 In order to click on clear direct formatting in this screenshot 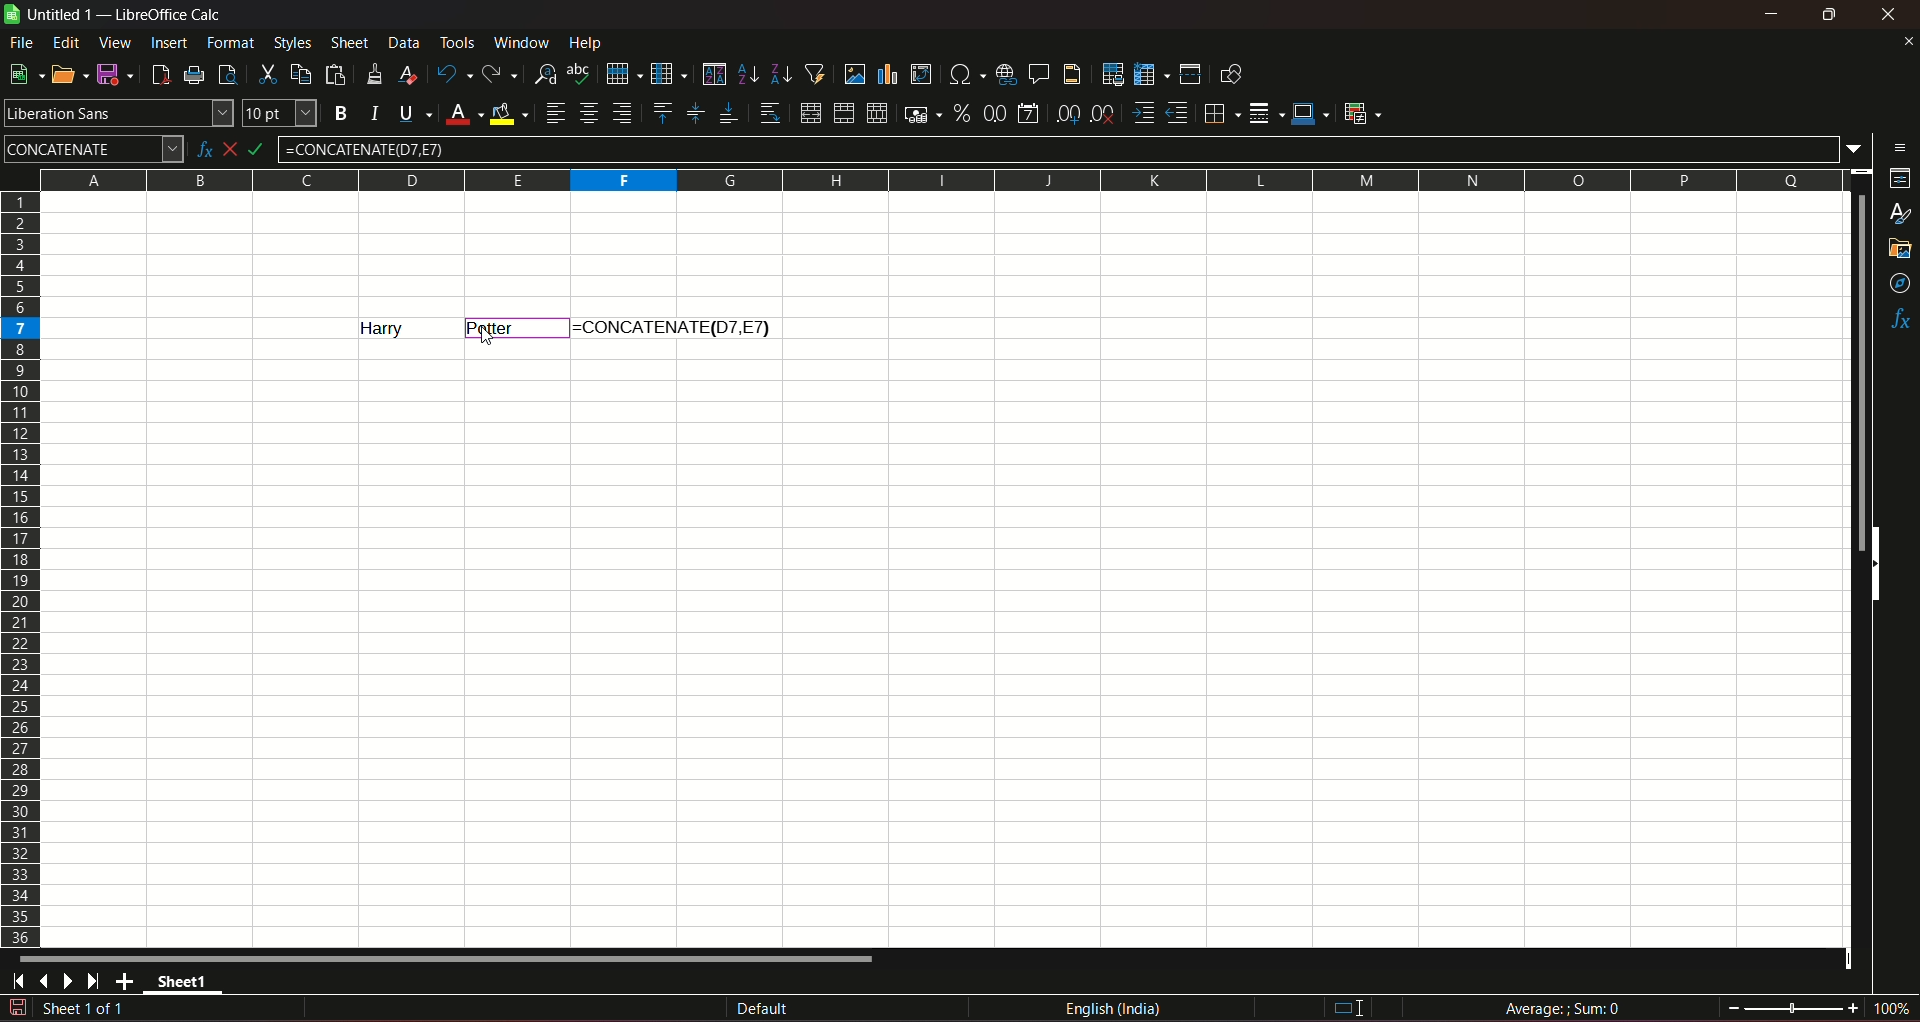, I will do `click(411, 74)`.